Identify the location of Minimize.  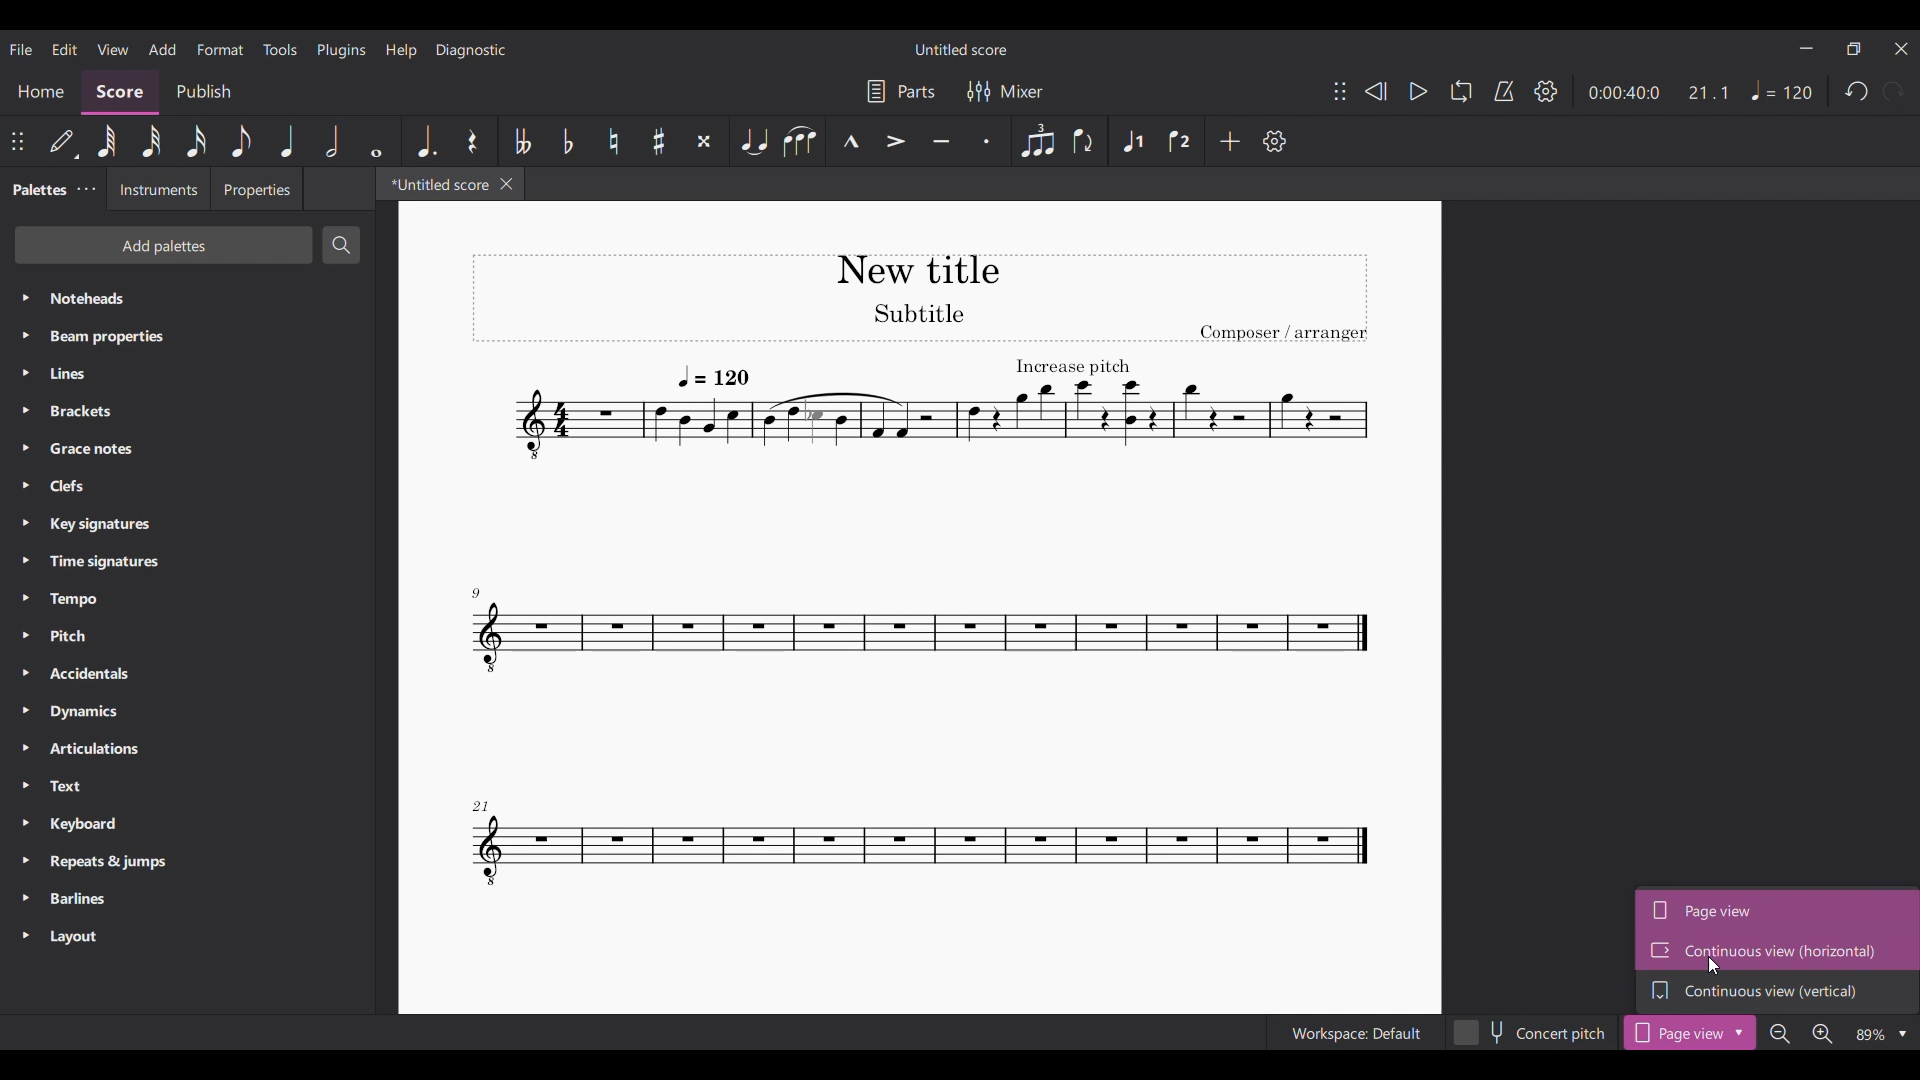
(1806, 48).